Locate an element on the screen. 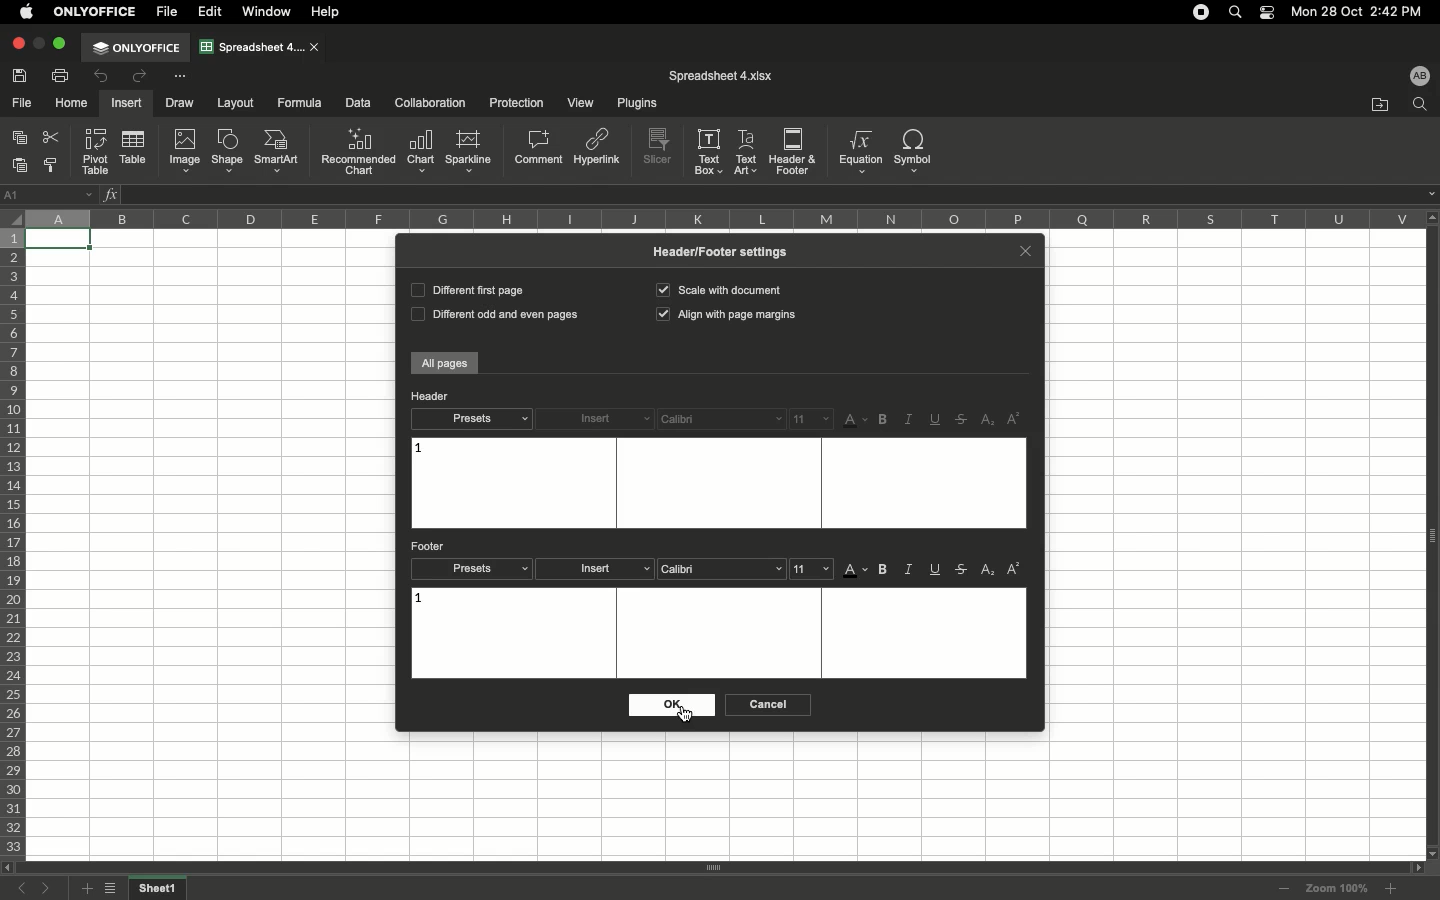 This screenshot has width=1440, height=900. Undo is located at coordinates (103, 78).